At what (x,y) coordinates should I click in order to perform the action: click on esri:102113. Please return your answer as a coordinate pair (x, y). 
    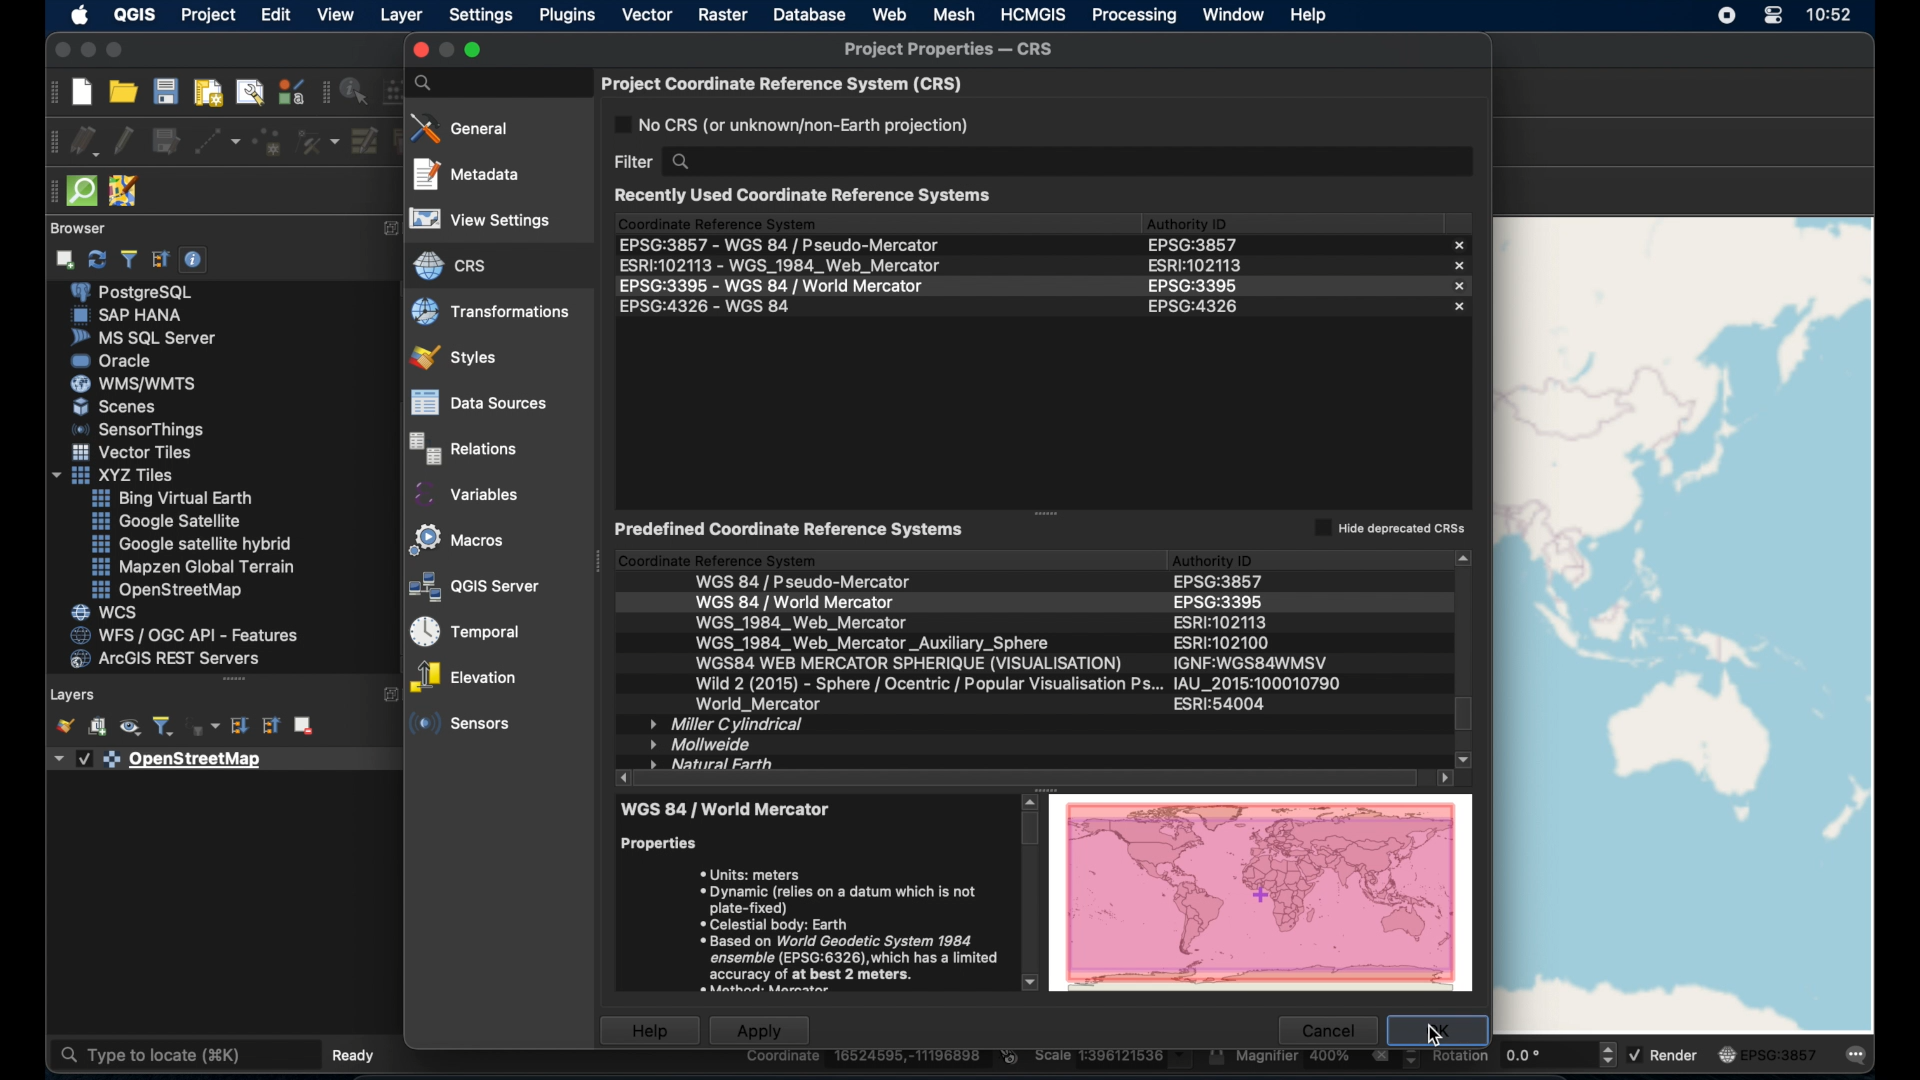
    Looking at the image, I should click on (1197, 263).